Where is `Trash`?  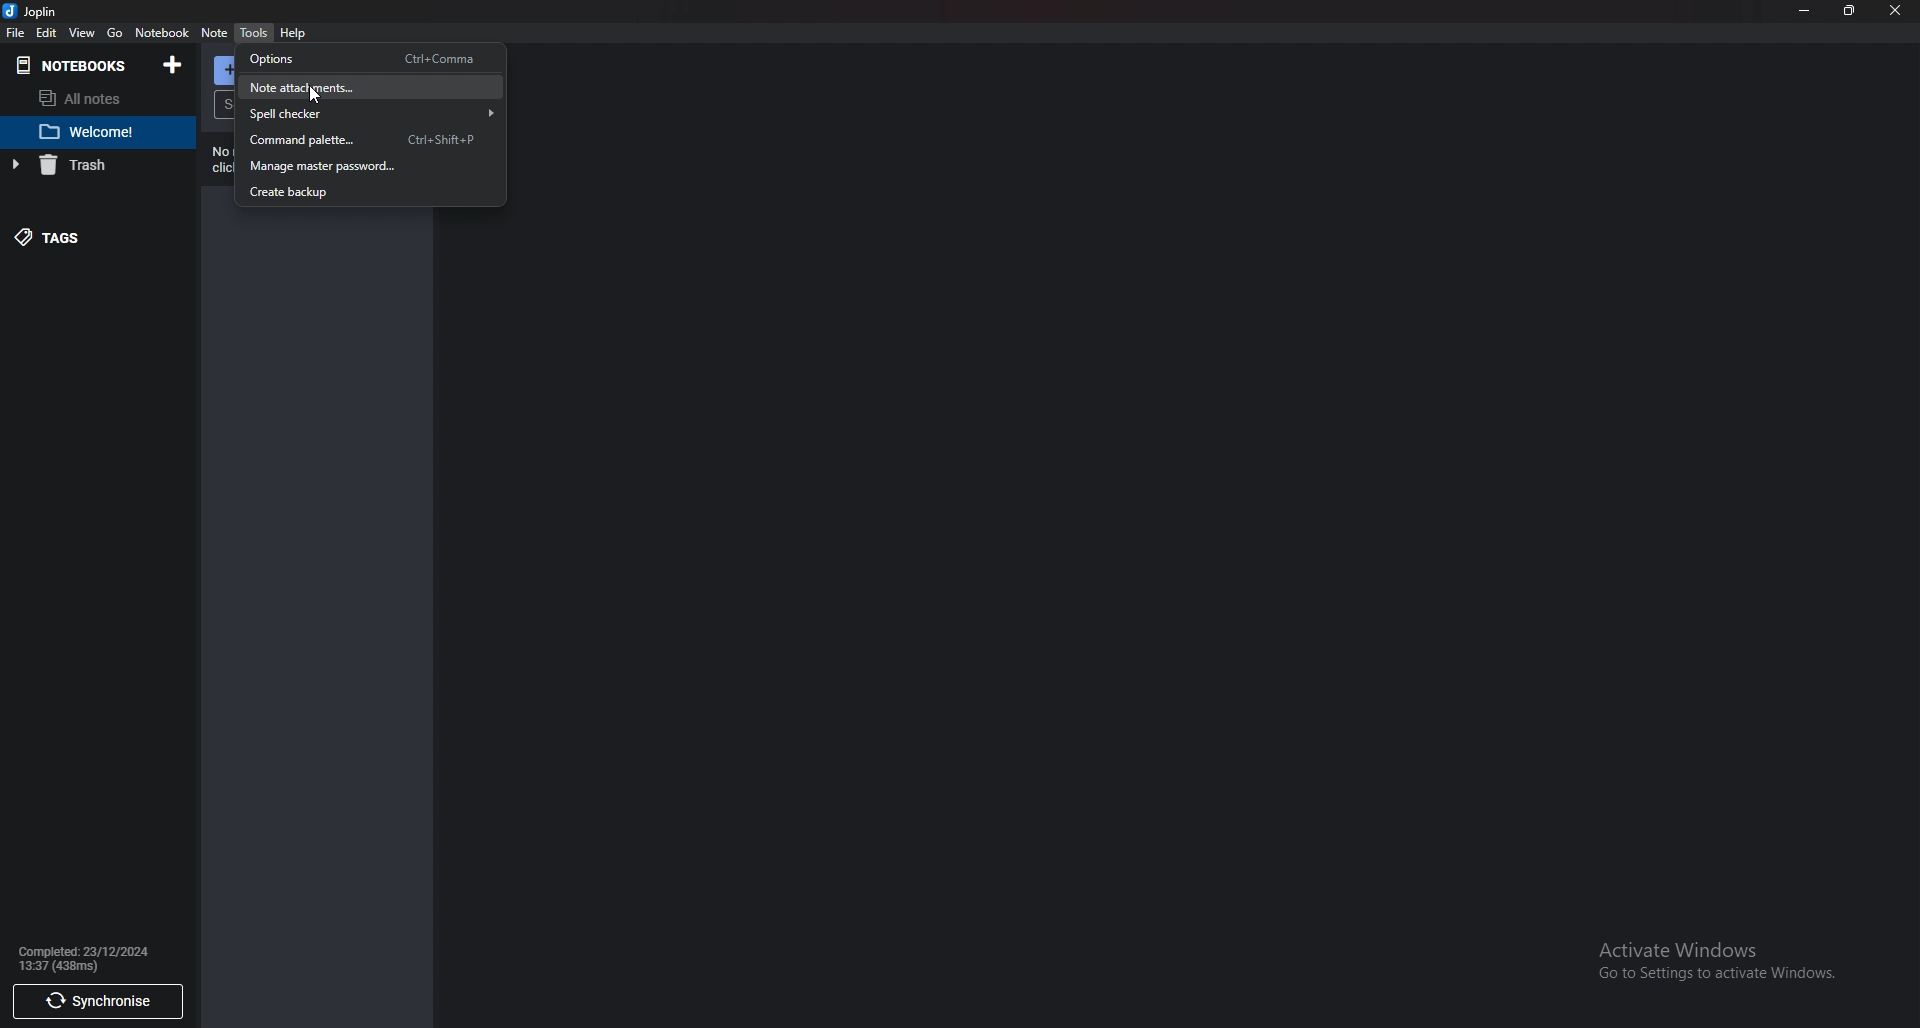 Trash is located at coordinates (84, 166).